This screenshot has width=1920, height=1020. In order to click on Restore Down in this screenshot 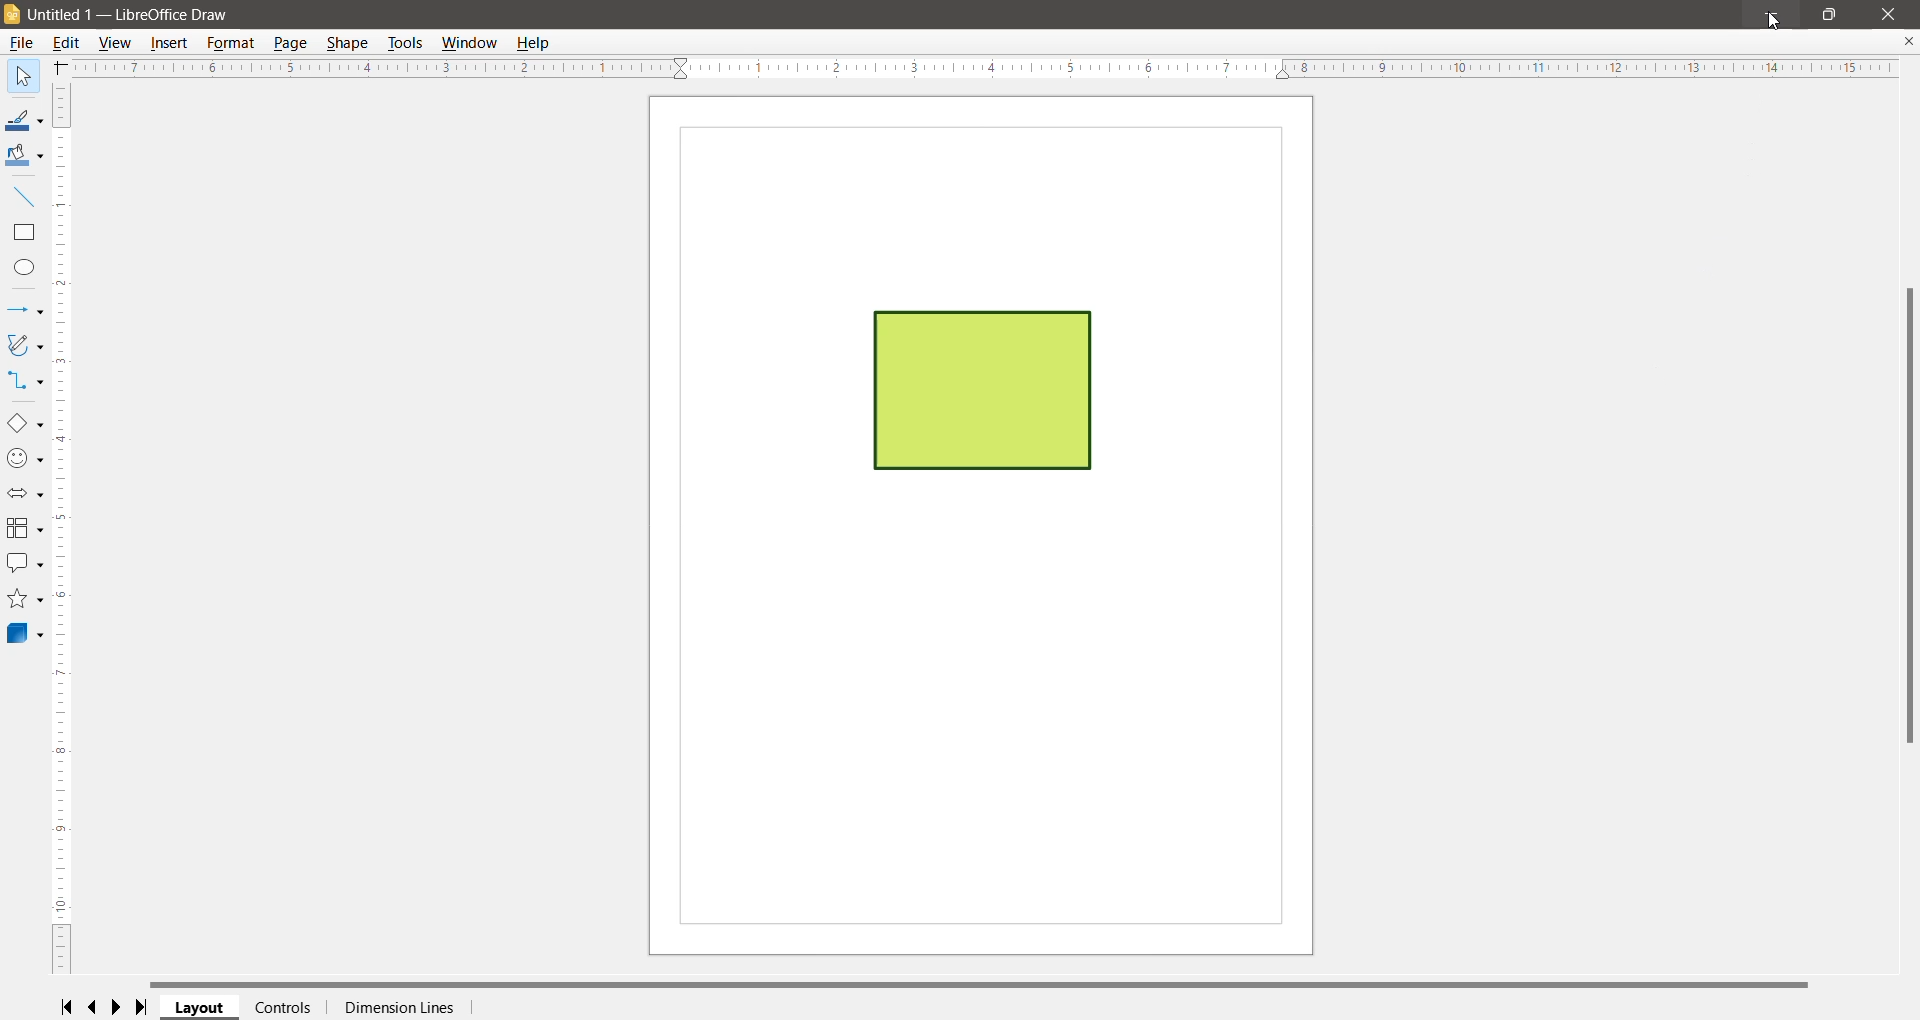, I will do `click(1829, 12)`.